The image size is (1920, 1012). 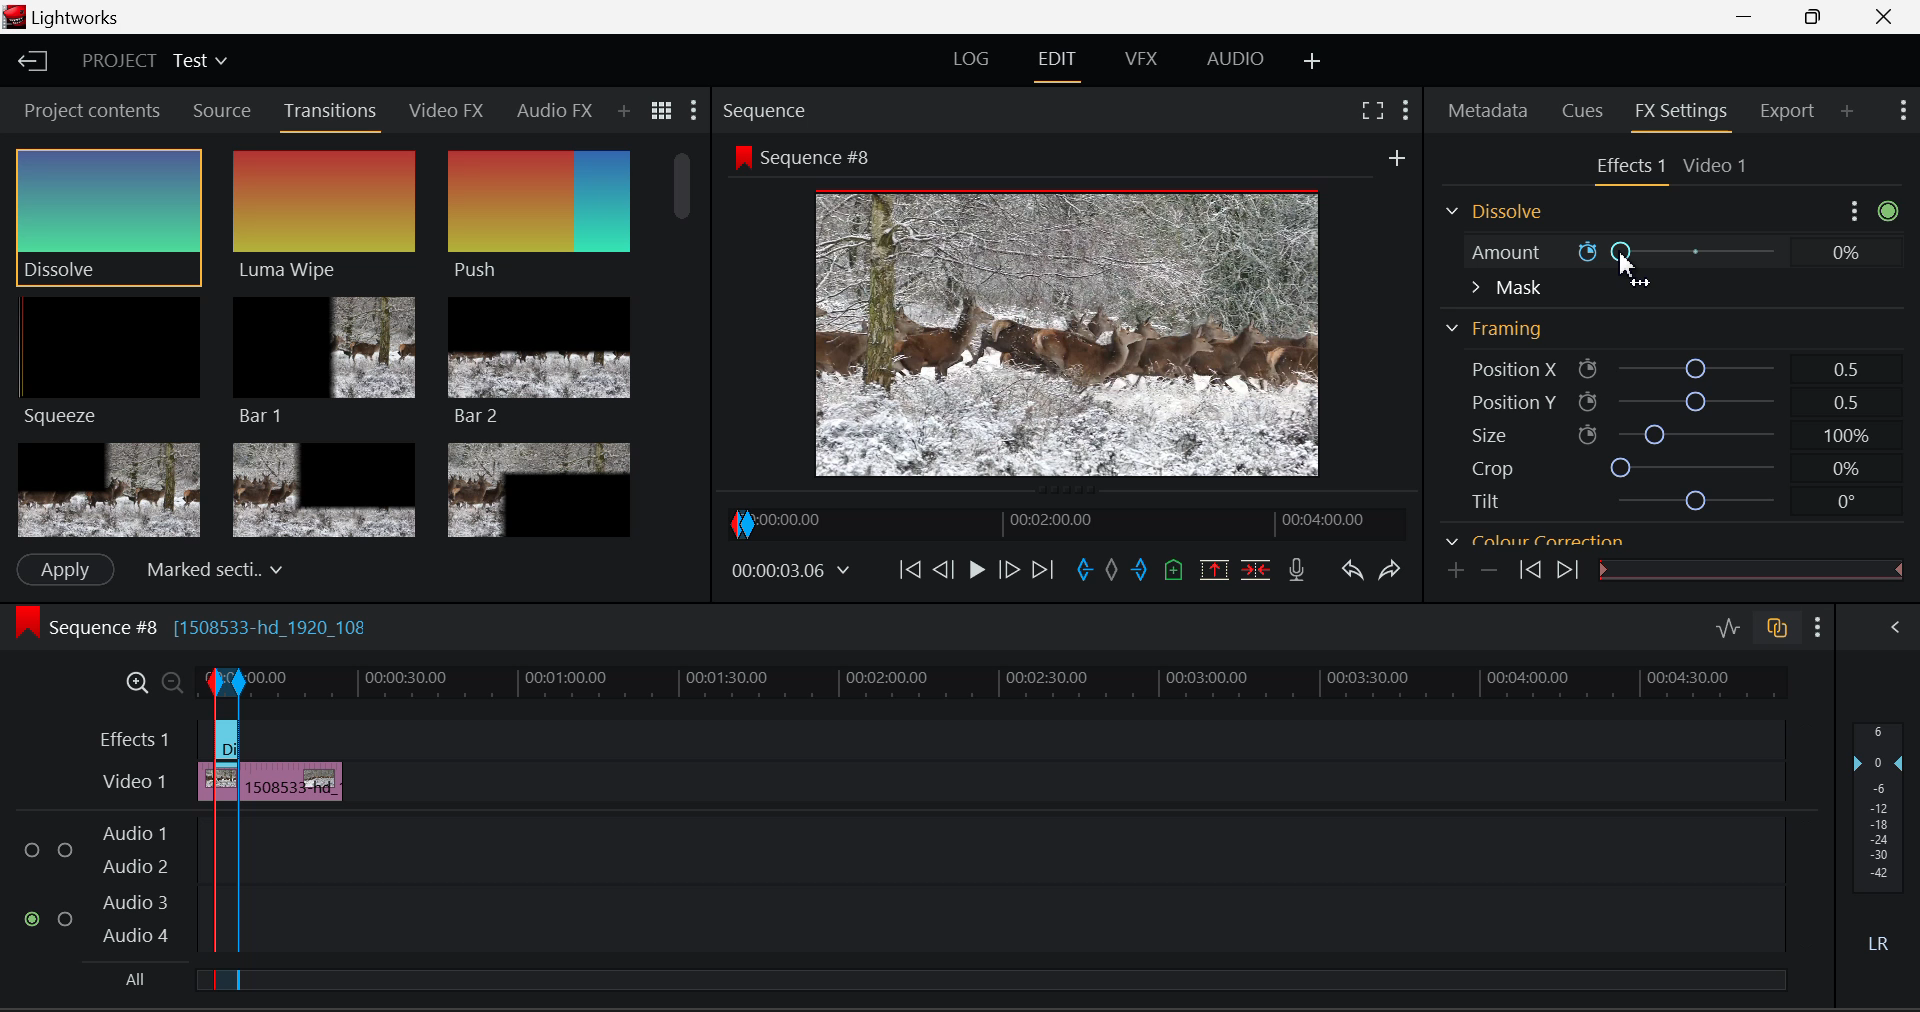 I want to click on Effect Inserted, so click(x=226, y=745).